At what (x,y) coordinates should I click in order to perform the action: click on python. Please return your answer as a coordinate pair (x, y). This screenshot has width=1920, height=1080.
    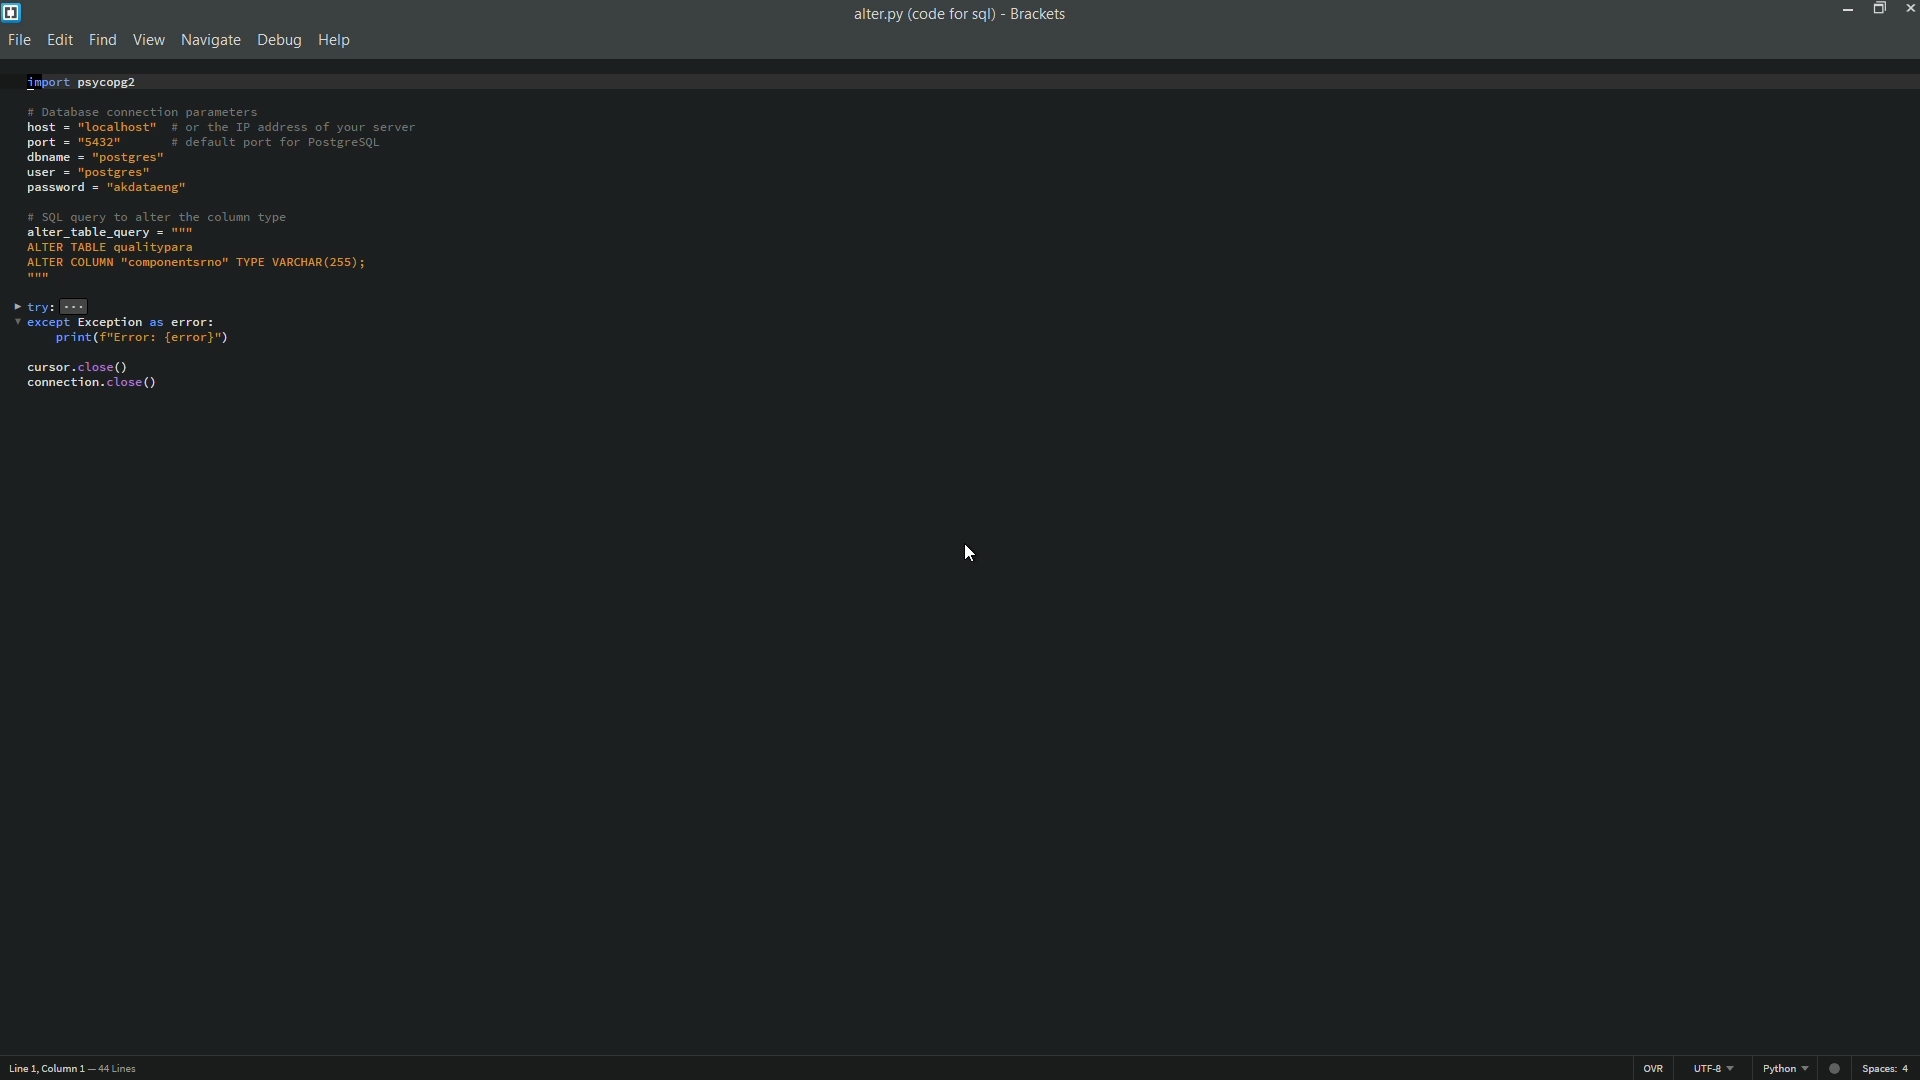
    Looking at the image, I should click on (1779, 1068).